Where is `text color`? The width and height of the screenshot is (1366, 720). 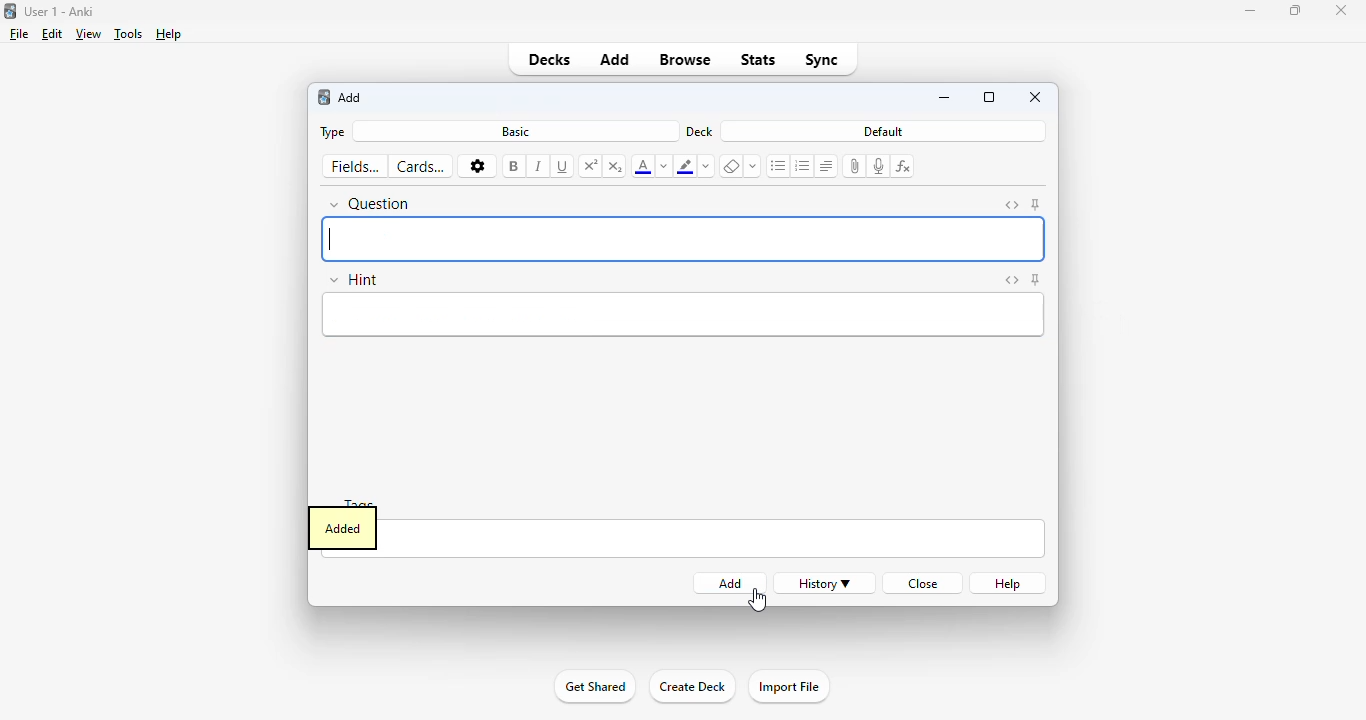
text color is located at coordinates (642, 168).